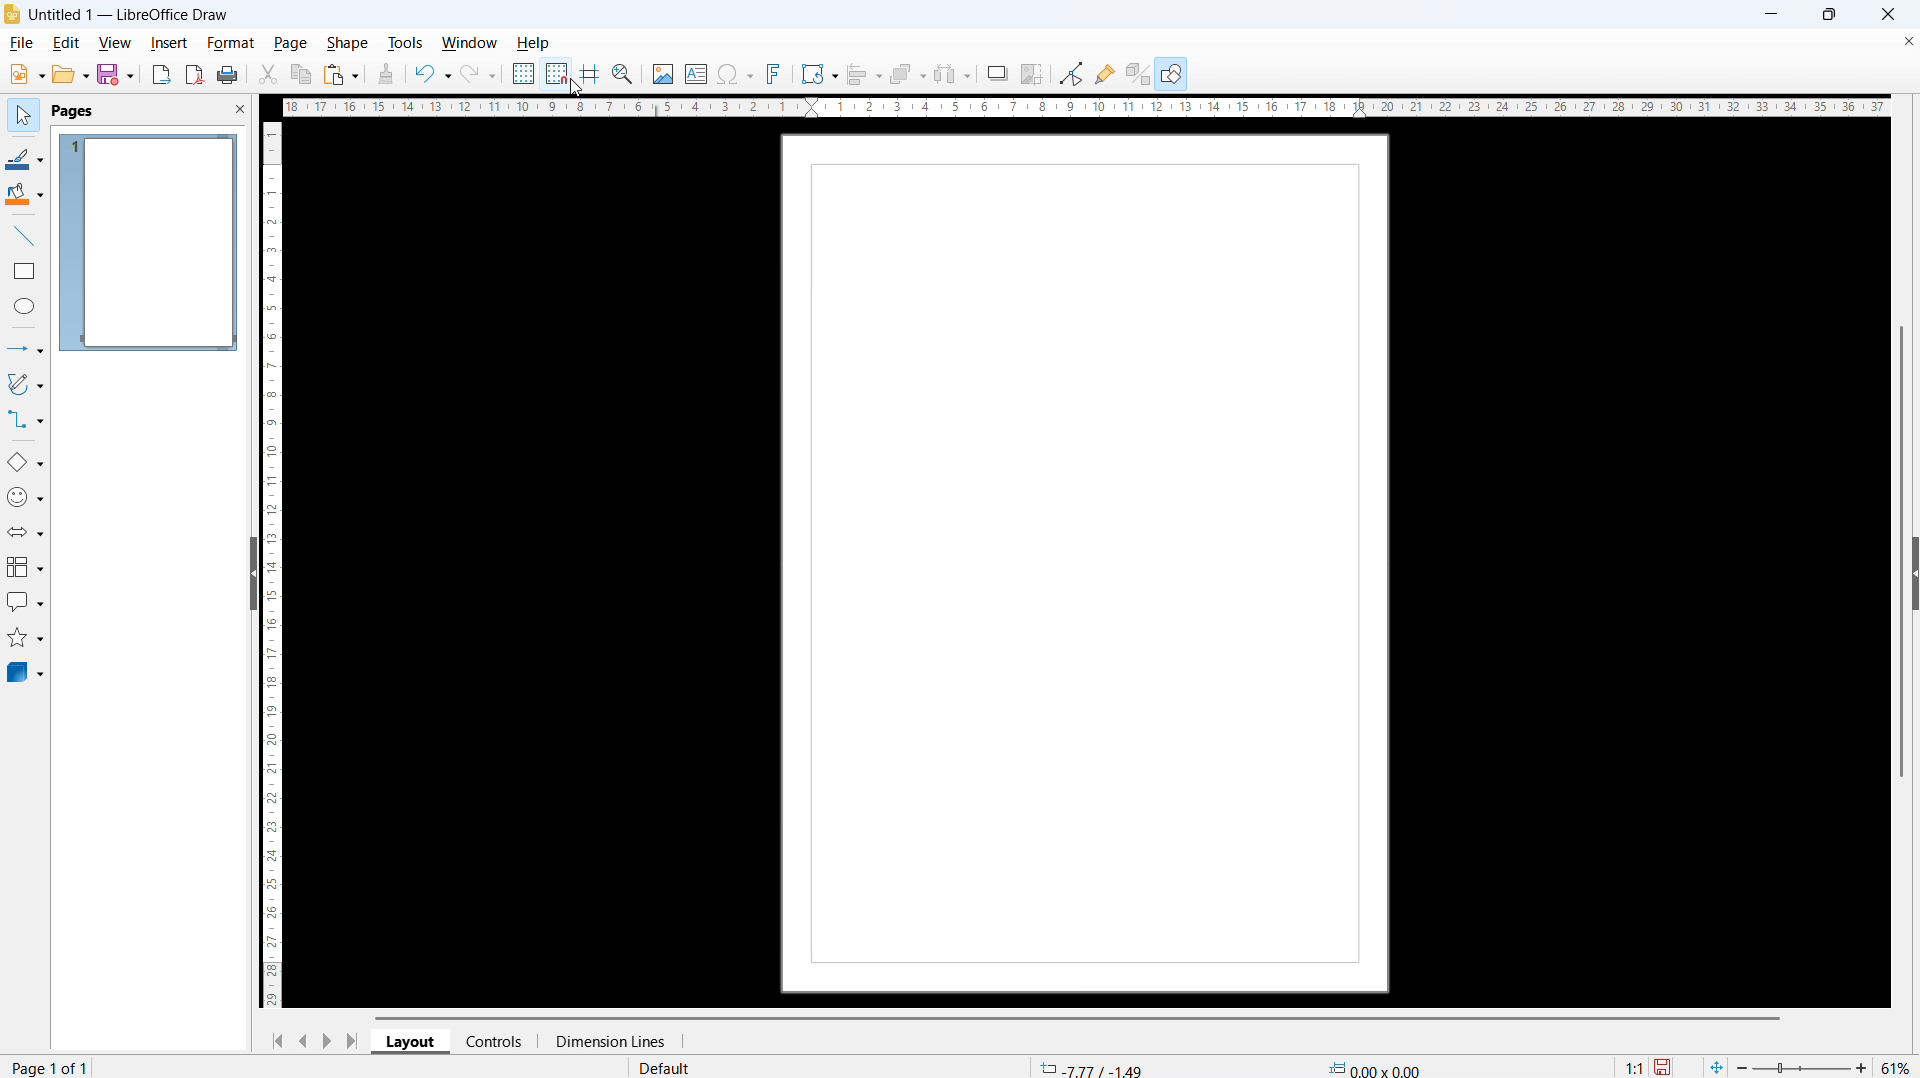  Describe the element at coordinates (612, 1042) in the screenshot. I see `dimensiopn lines` at that location.